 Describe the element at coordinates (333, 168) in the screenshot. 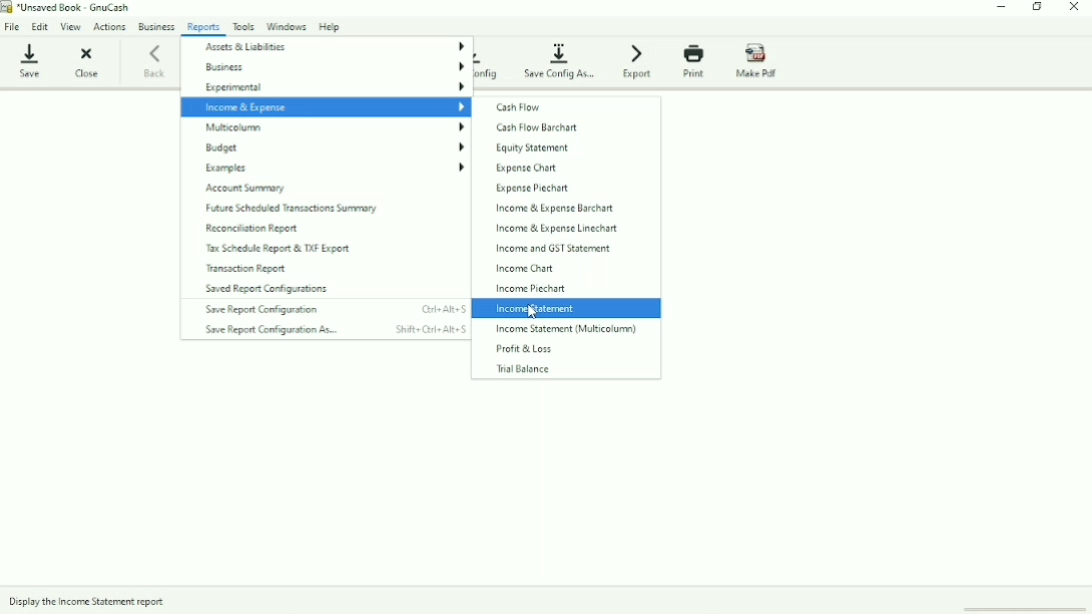

I see `Examples` at that location.